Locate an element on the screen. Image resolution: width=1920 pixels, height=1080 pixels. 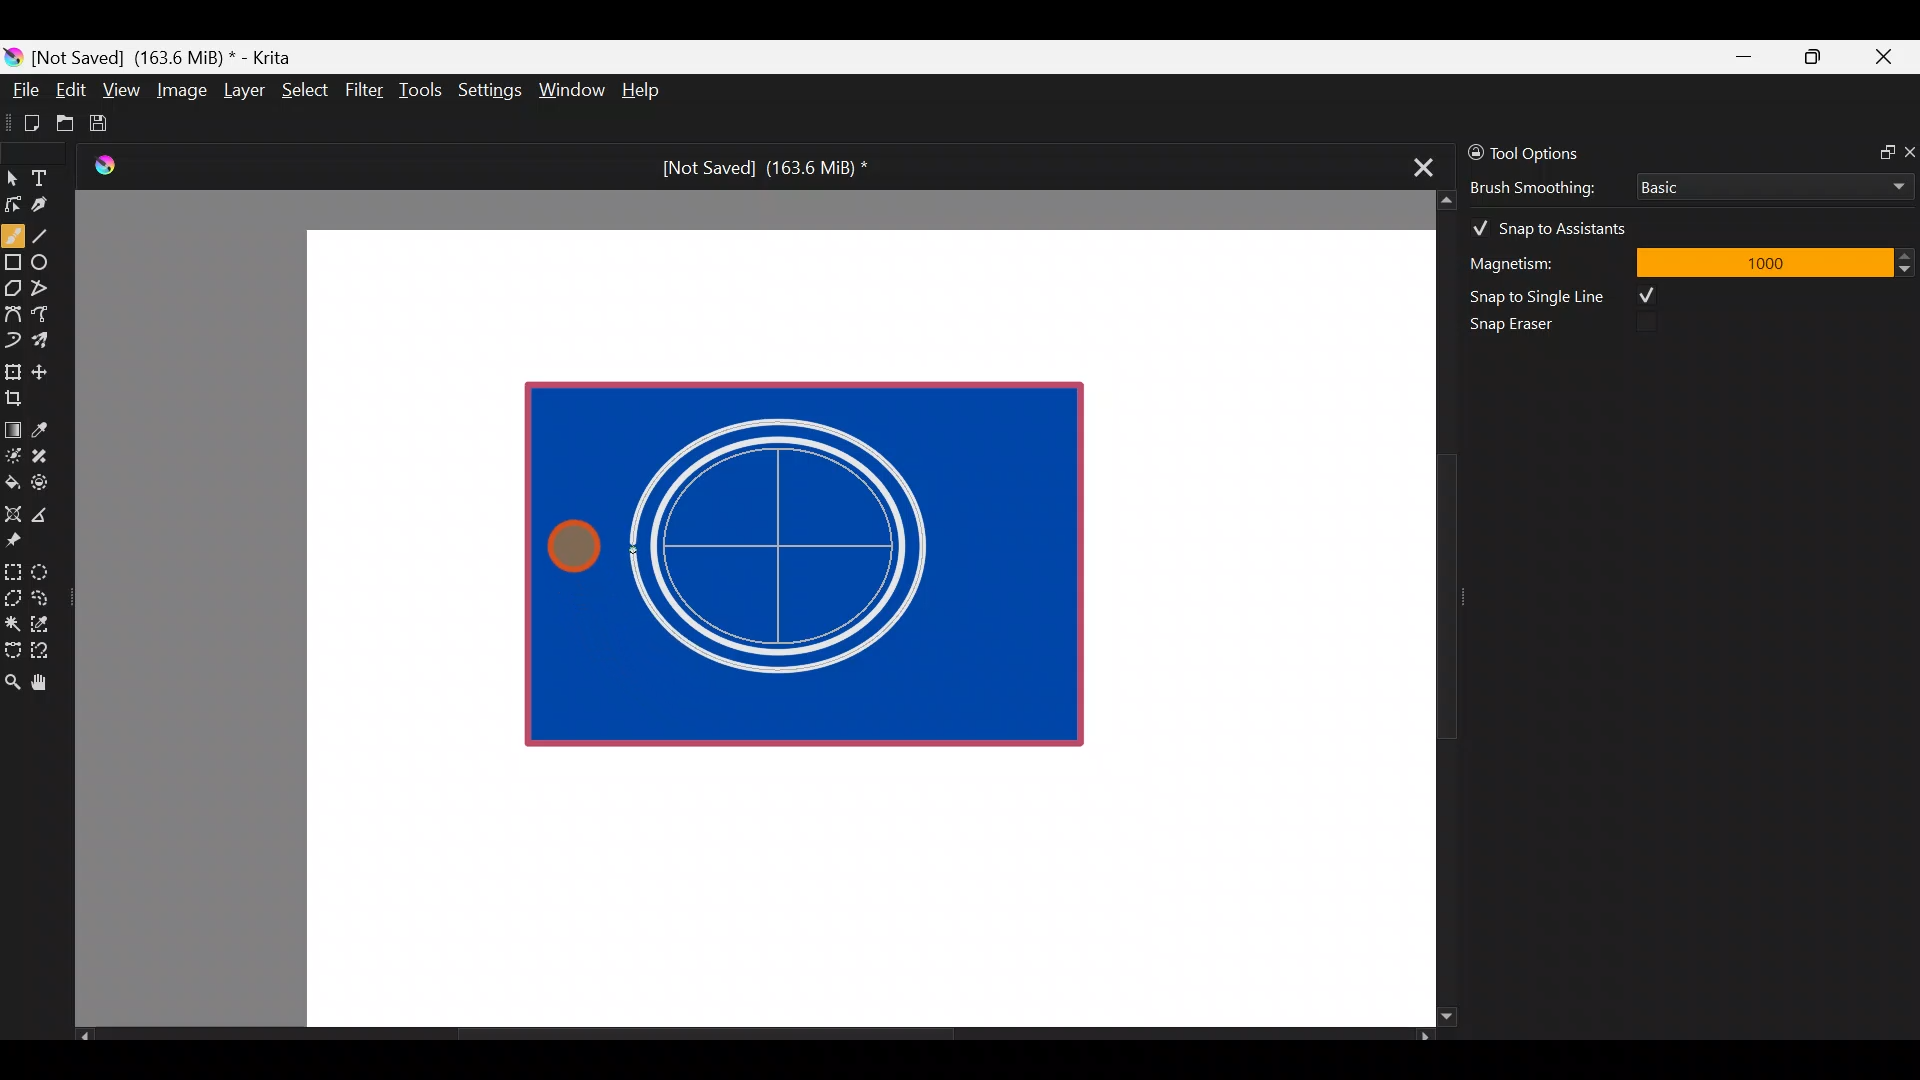
Scroll bar is located at coordinates (1432, 609).